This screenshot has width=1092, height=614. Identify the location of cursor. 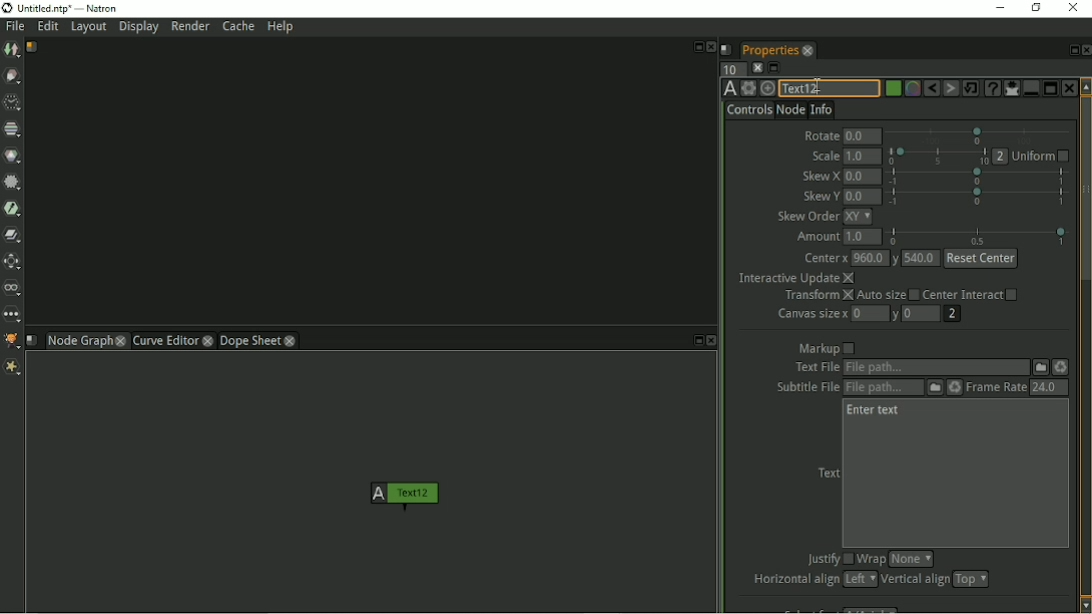
(817, 83).